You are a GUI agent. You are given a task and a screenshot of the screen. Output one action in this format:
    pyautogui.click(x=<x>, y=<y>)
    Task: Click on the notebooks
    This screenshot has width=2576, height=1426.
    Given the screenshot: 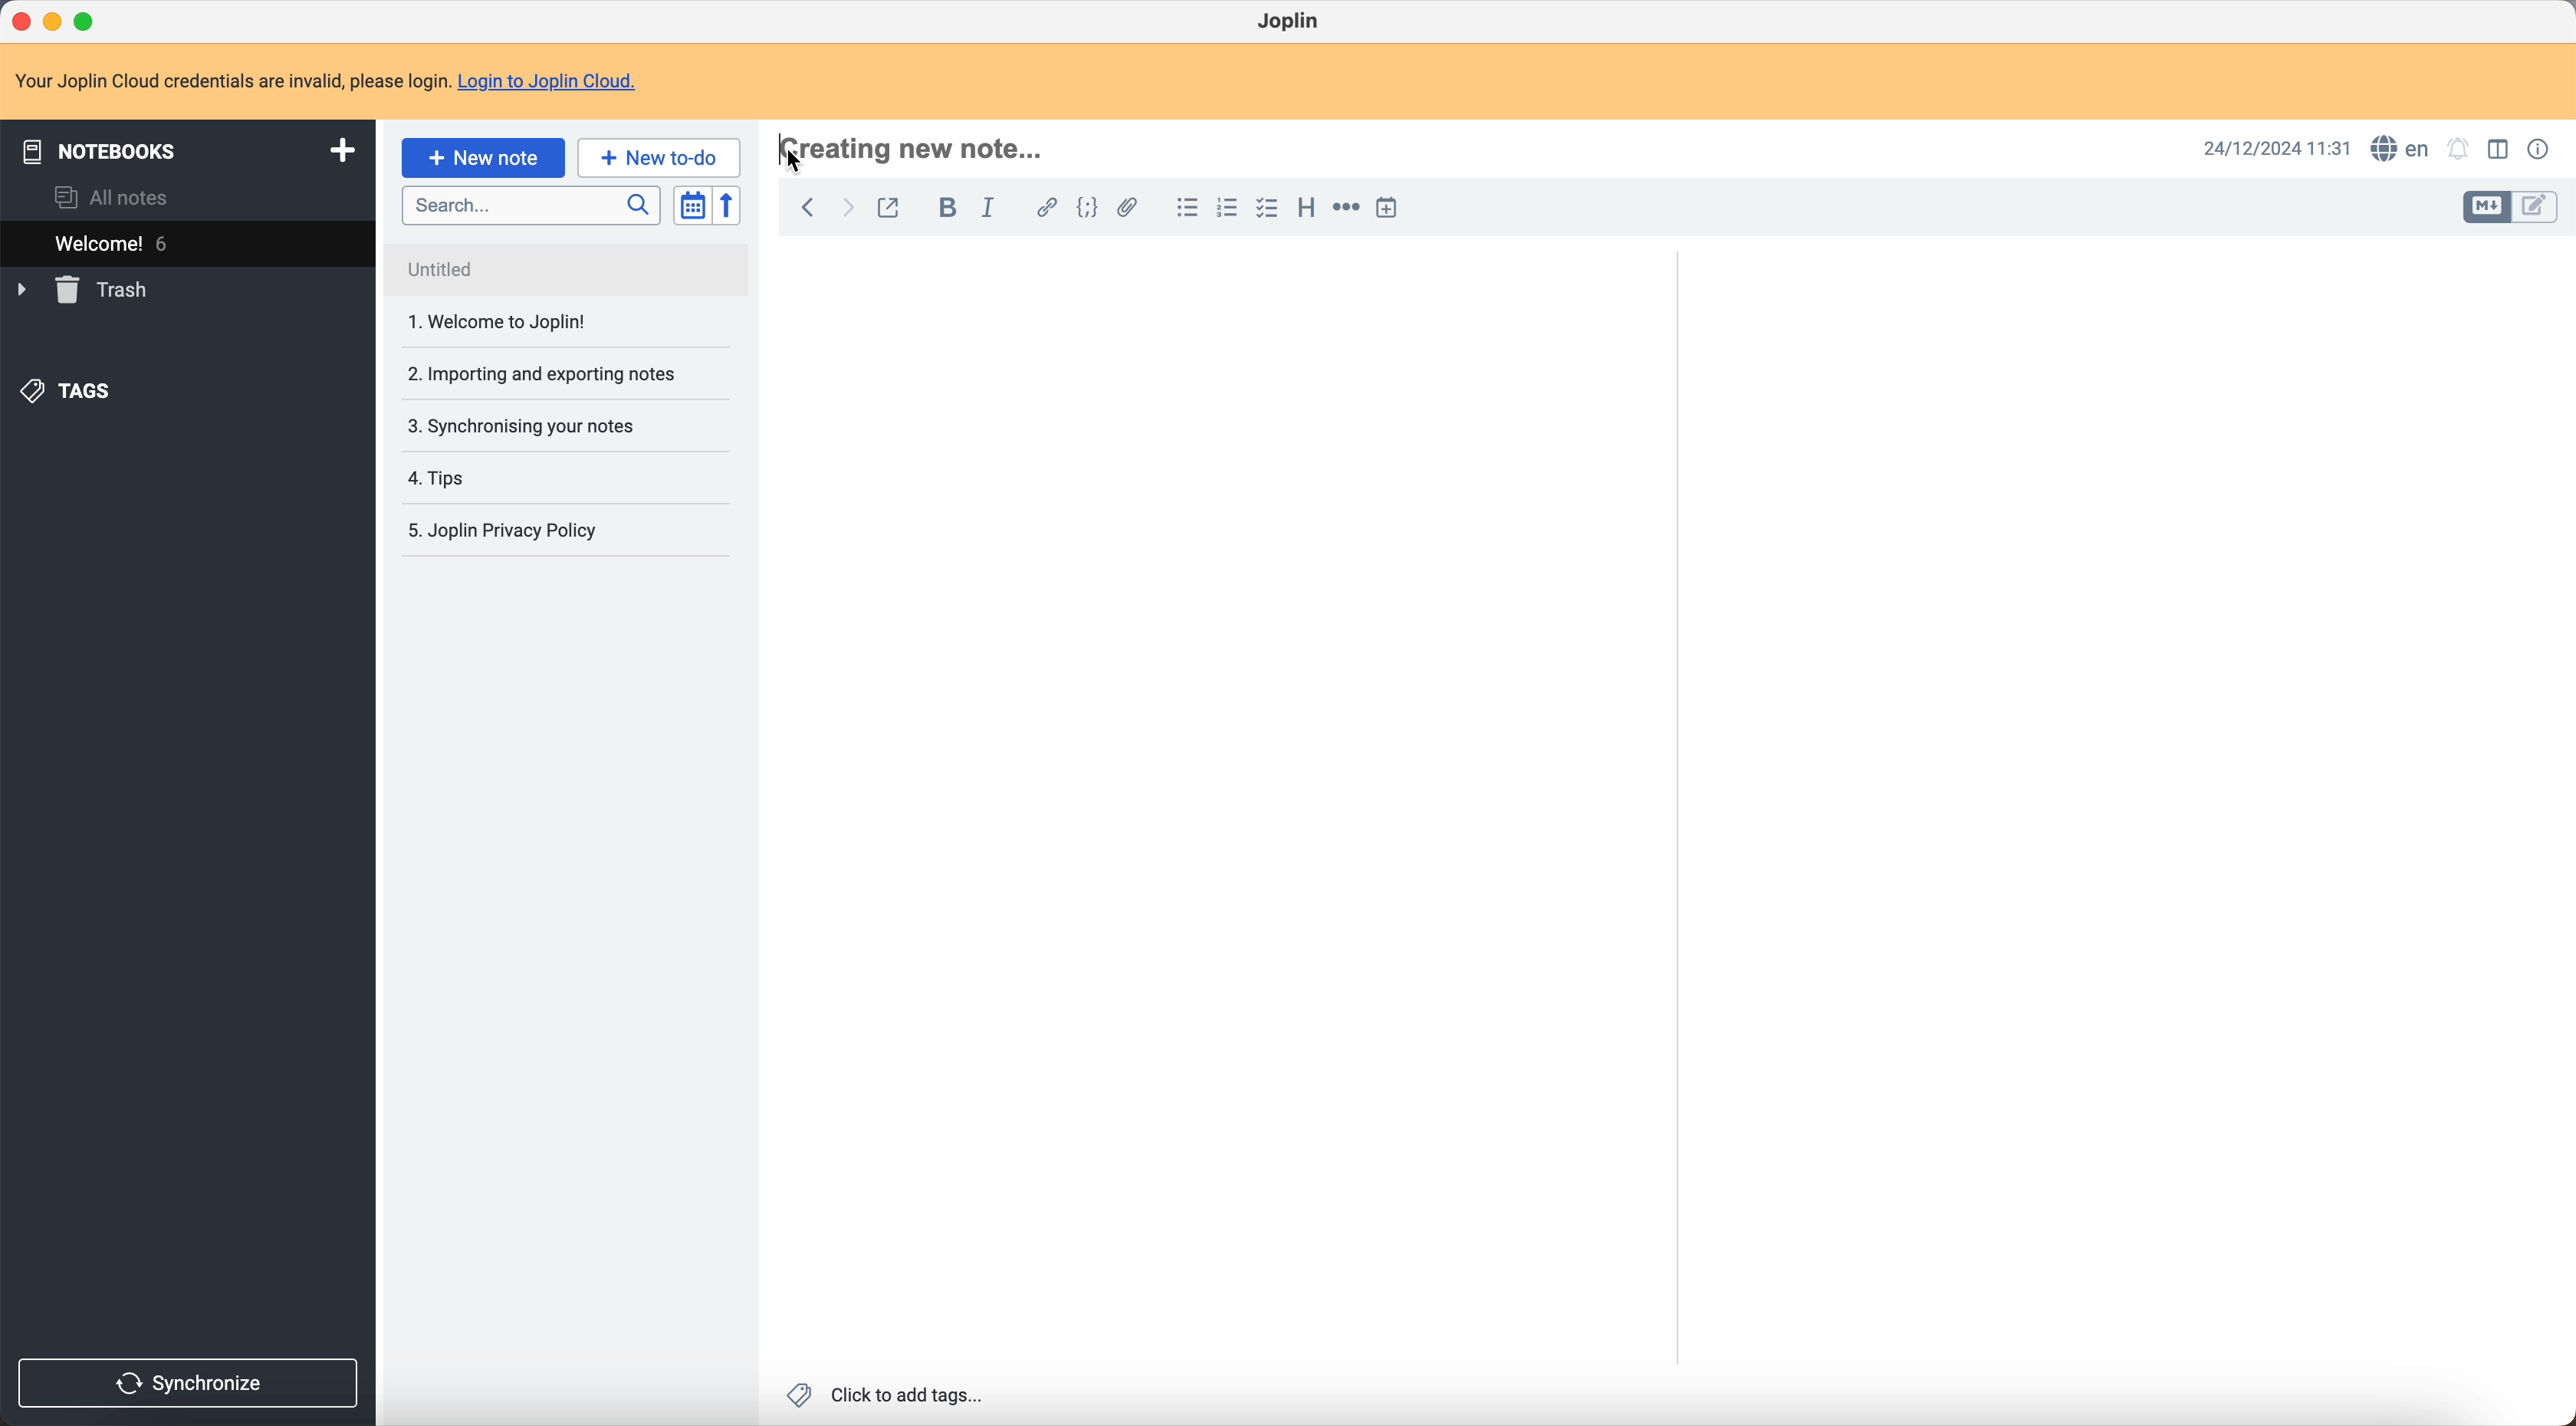 What is the action you would take?
    pyautogui.click(x=184, y=149)
    